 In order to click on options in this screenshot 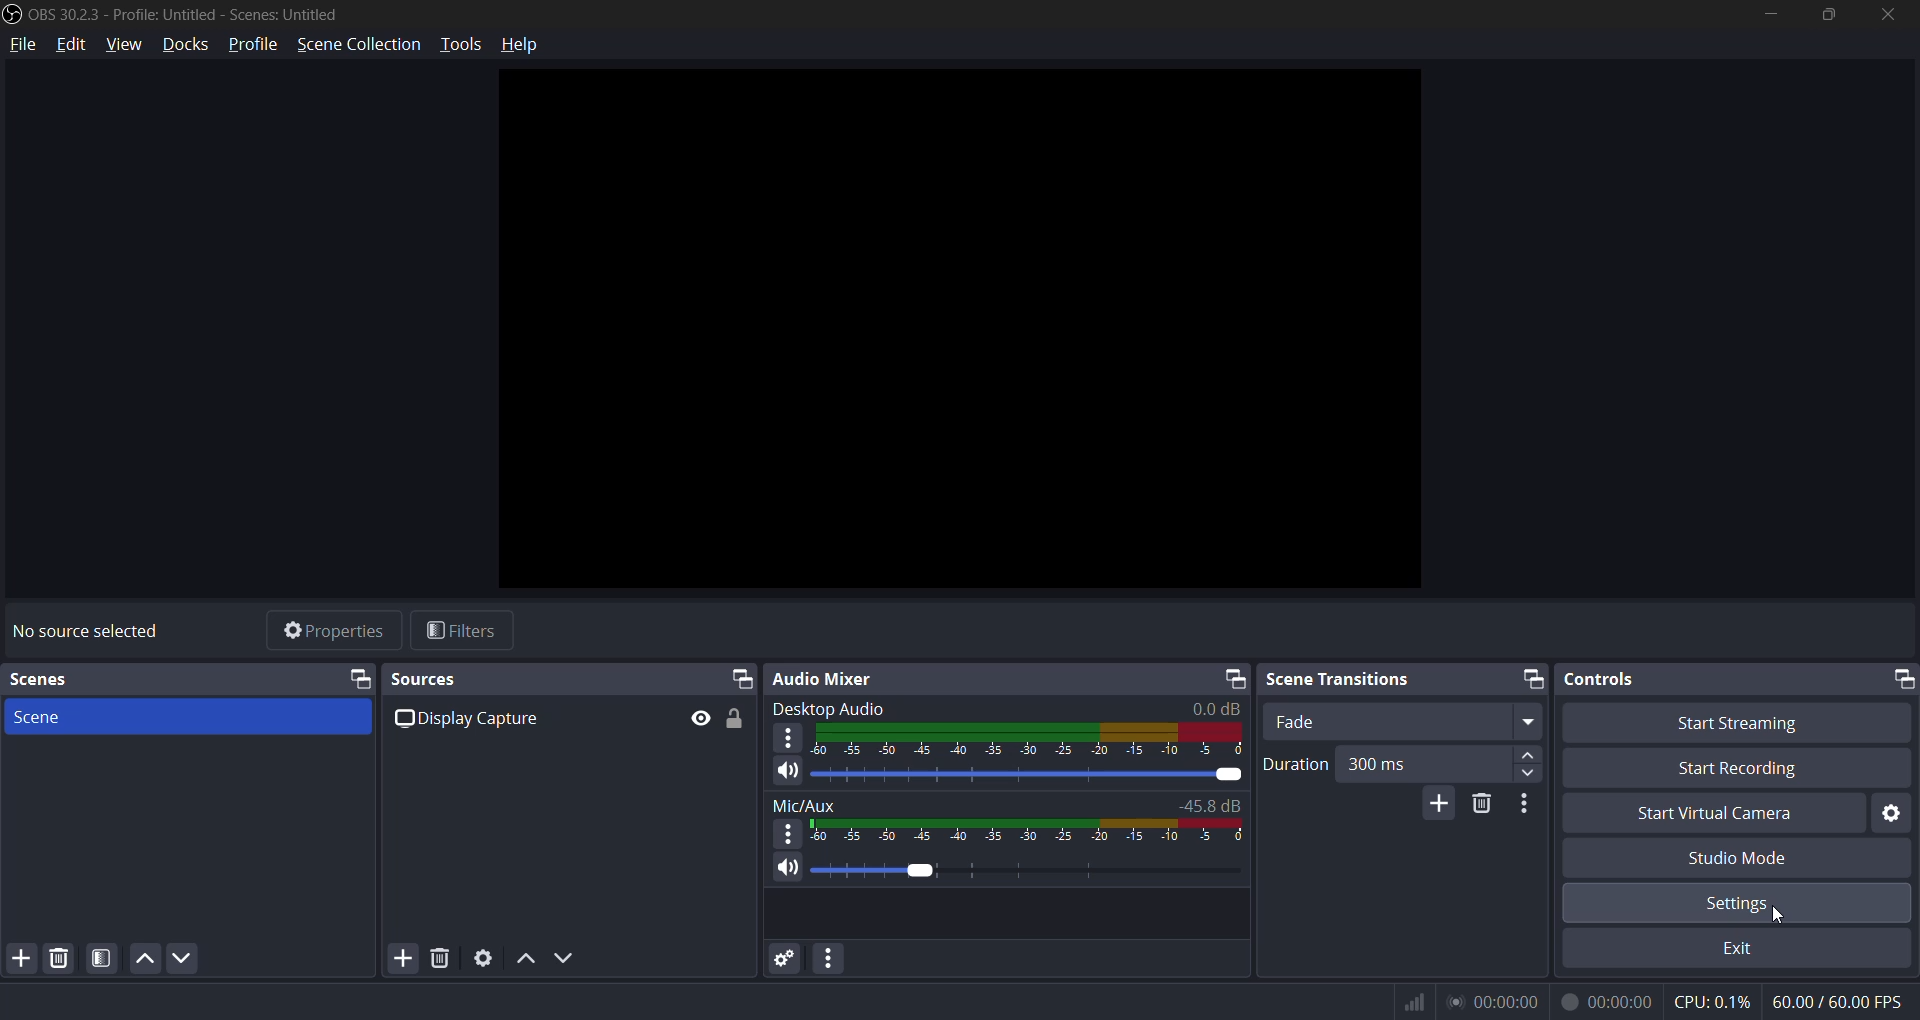, I will do `click(790, 738)`.